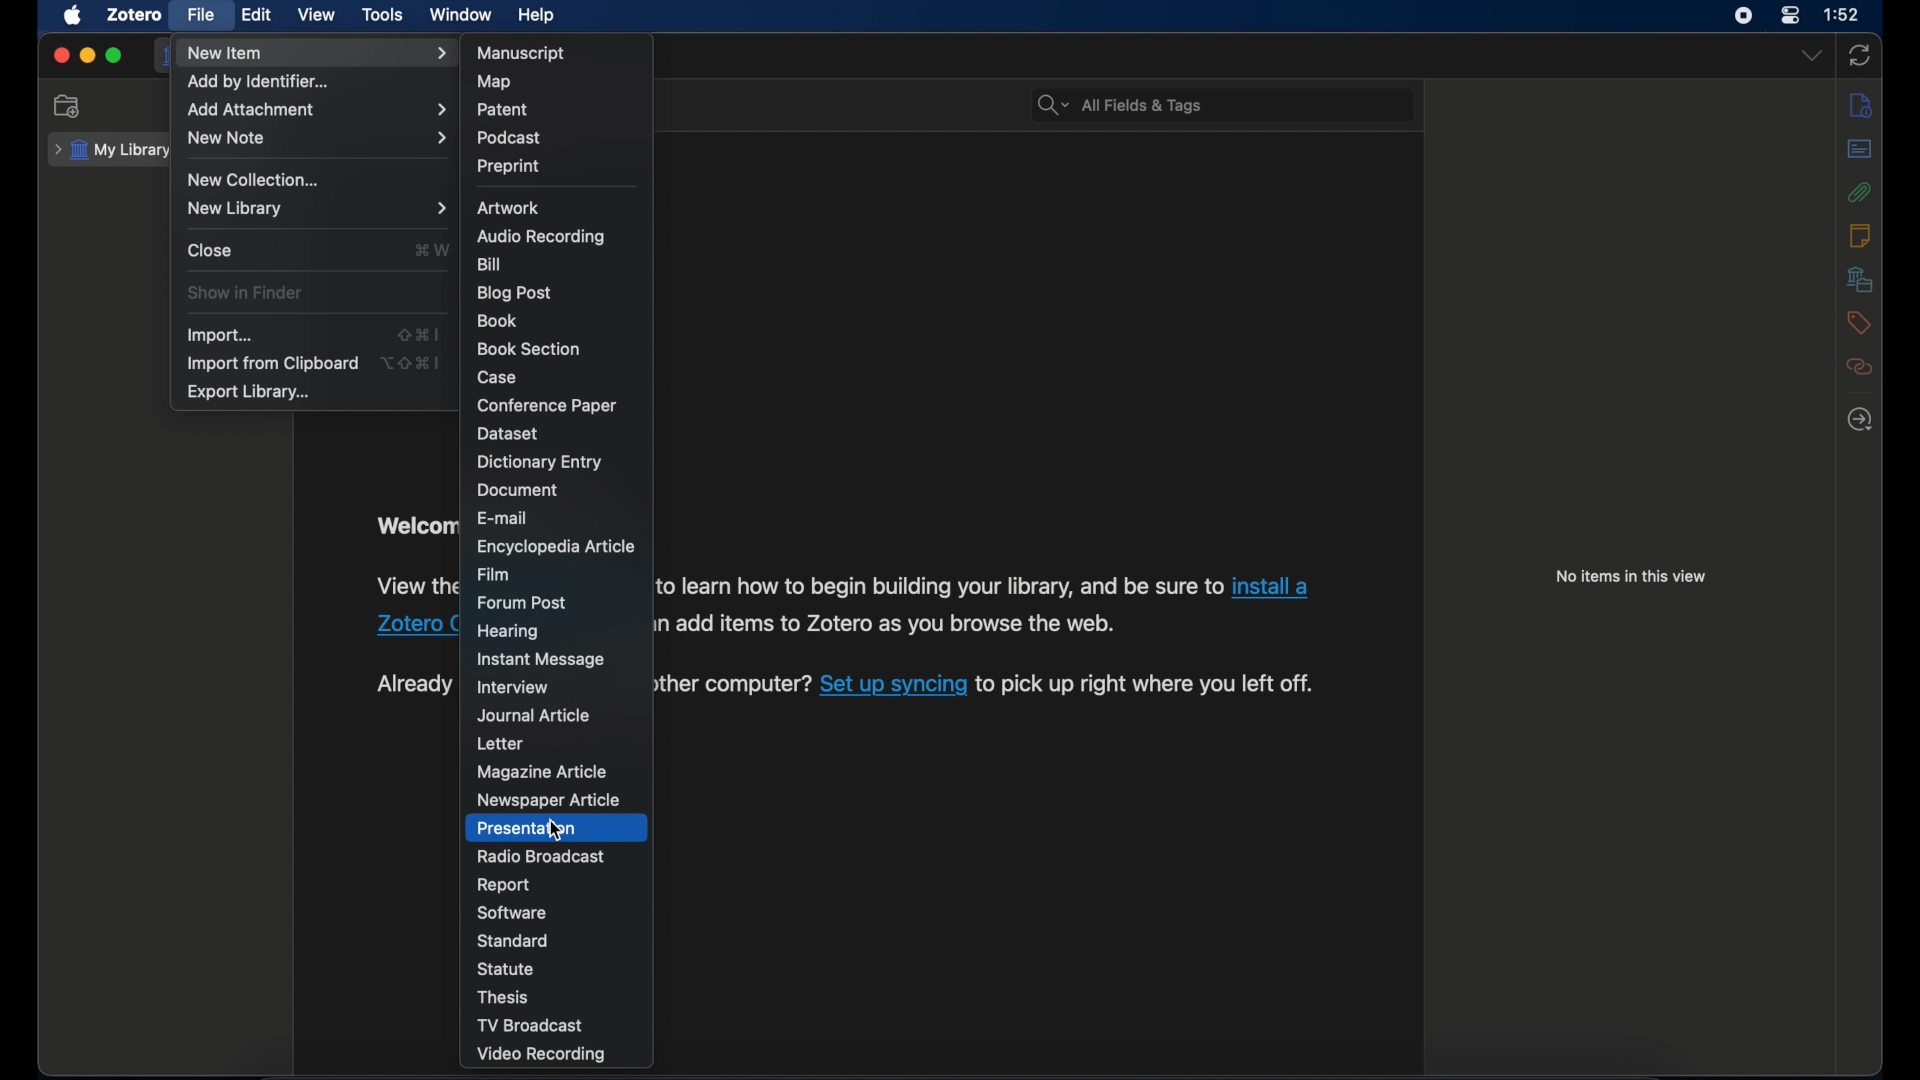 The height and width of the screenshot is (1080, 1920). I want to click on info, so click(1862, 106).